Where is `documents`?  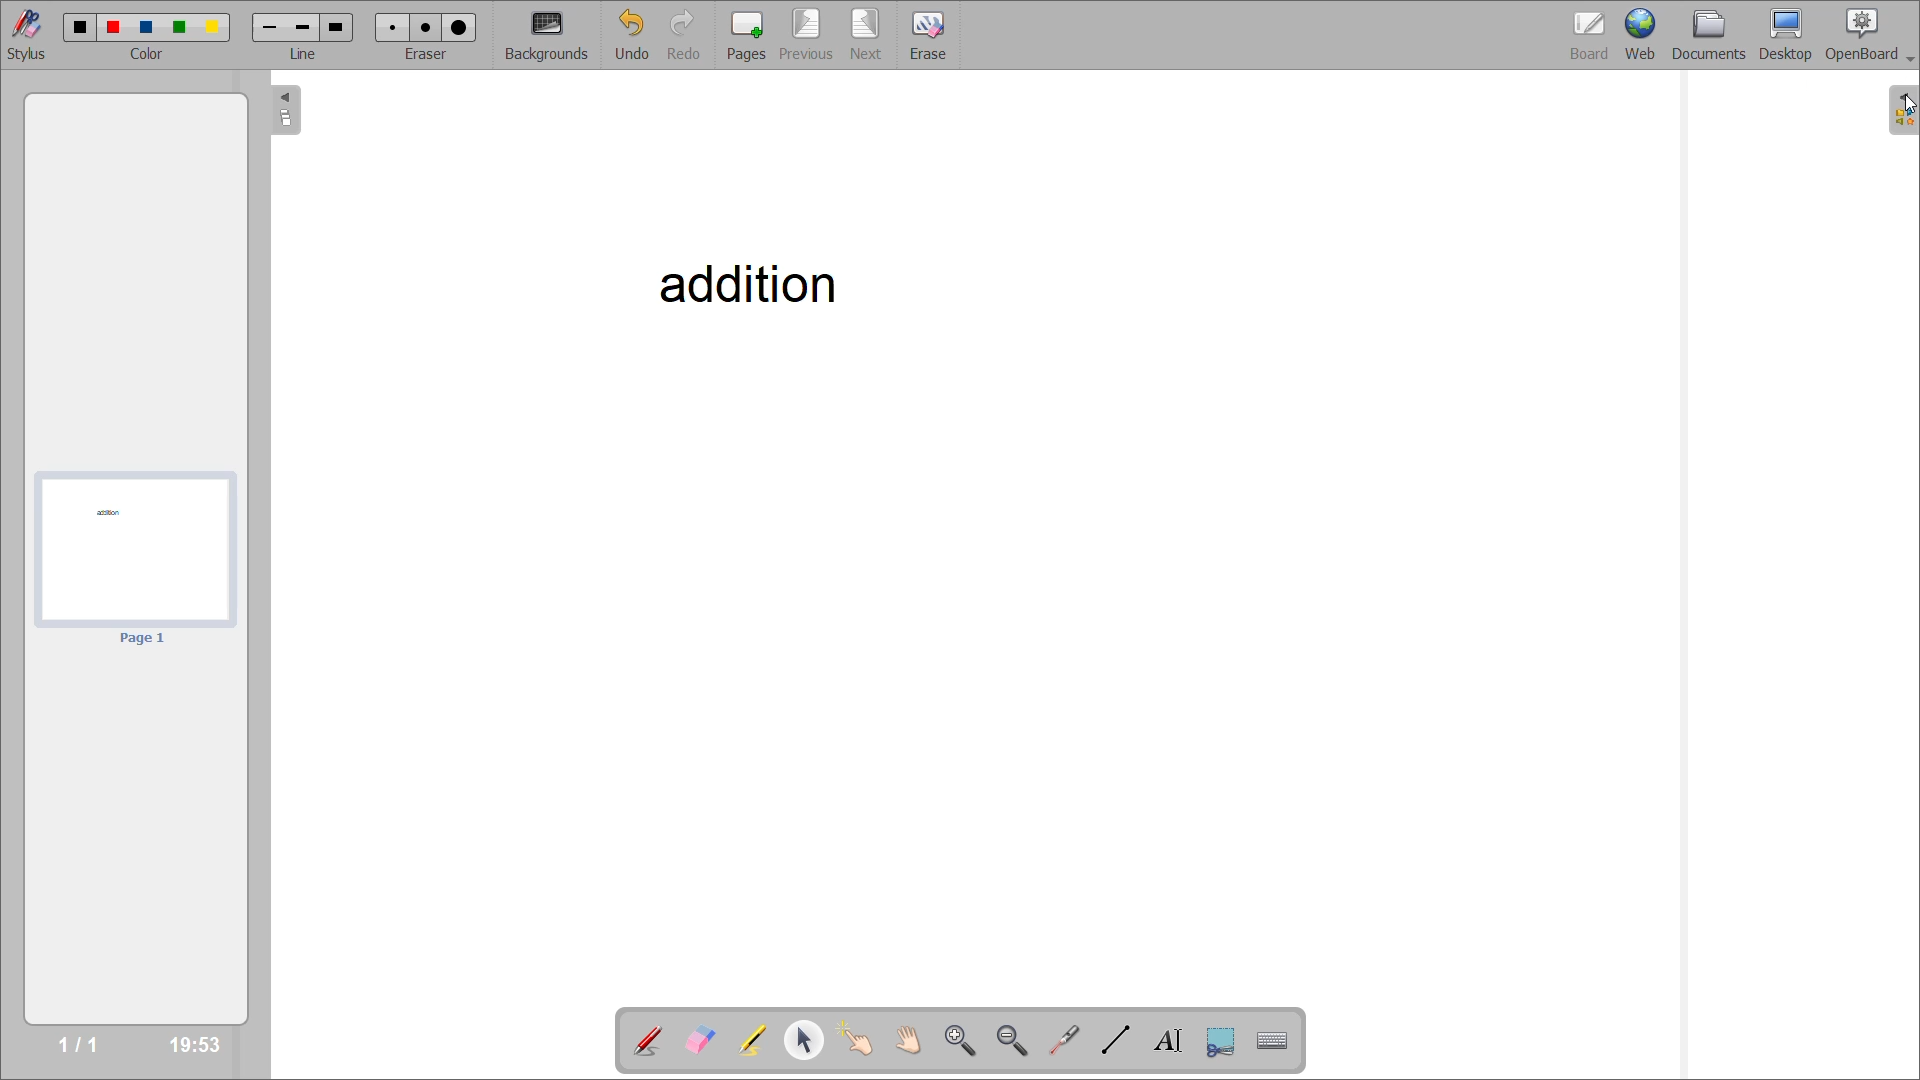 documents is located at coordinates (1717, 35).